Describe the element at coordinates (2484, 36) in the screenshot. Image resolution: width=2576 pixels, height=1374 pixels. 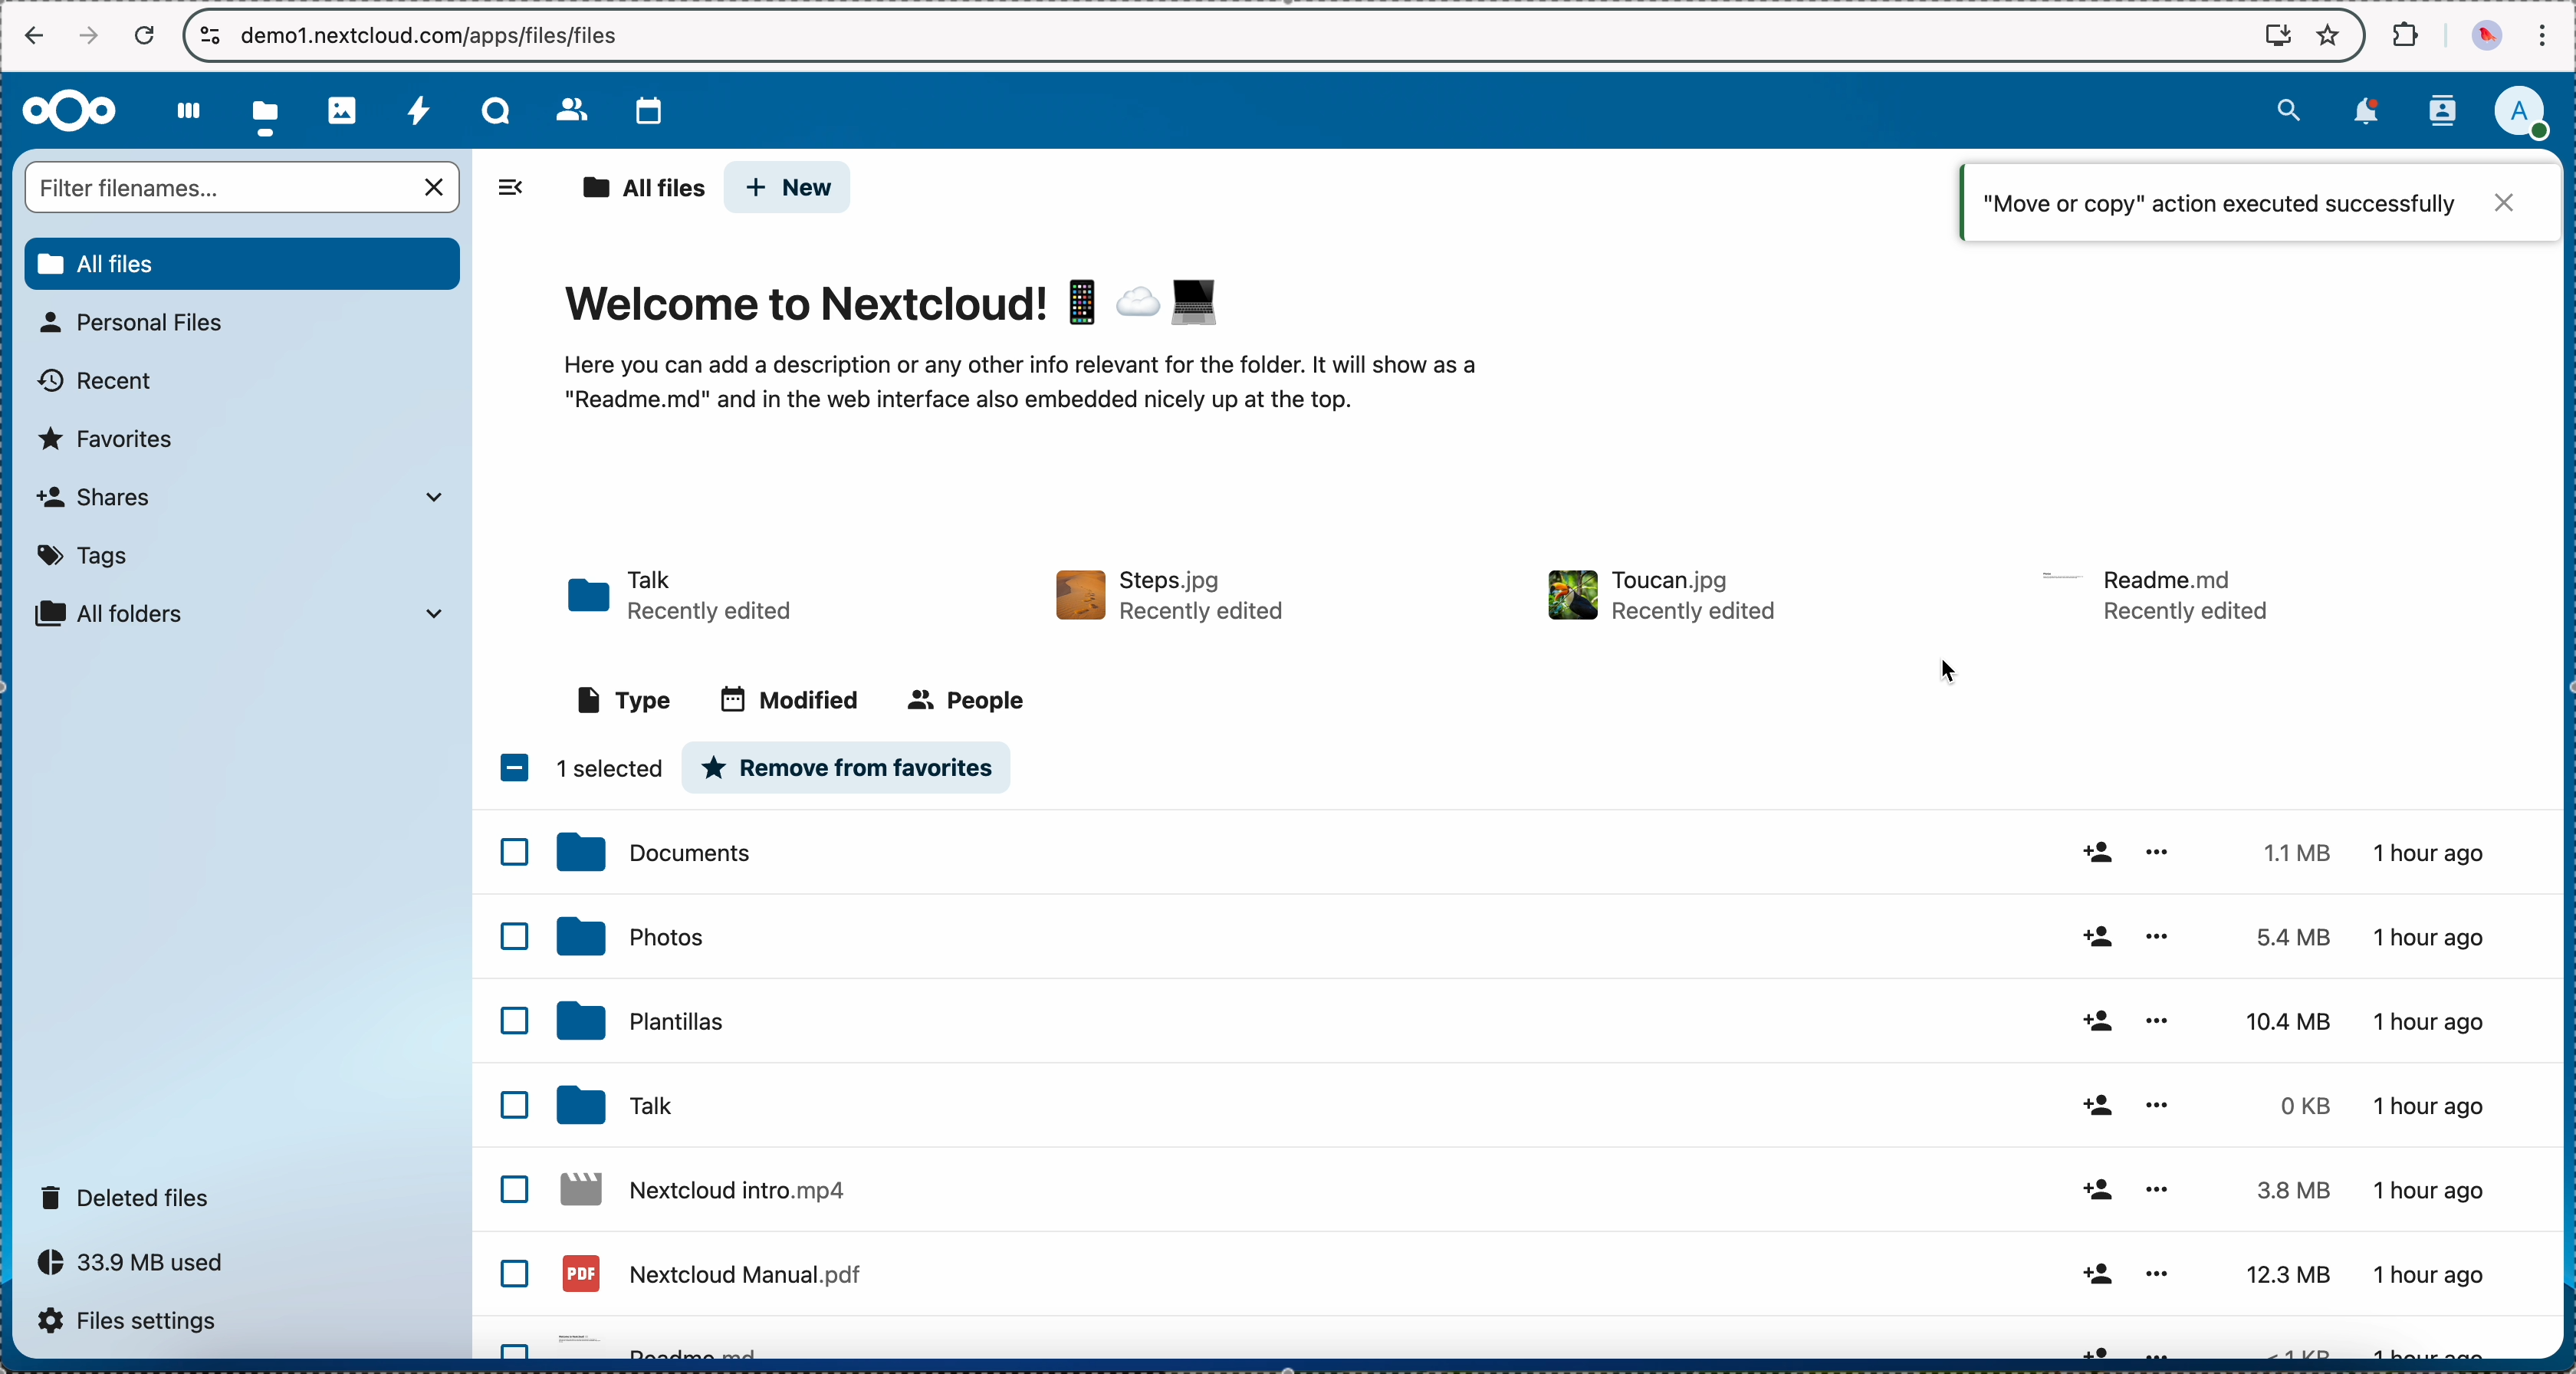
I see `profile picture` at that location.